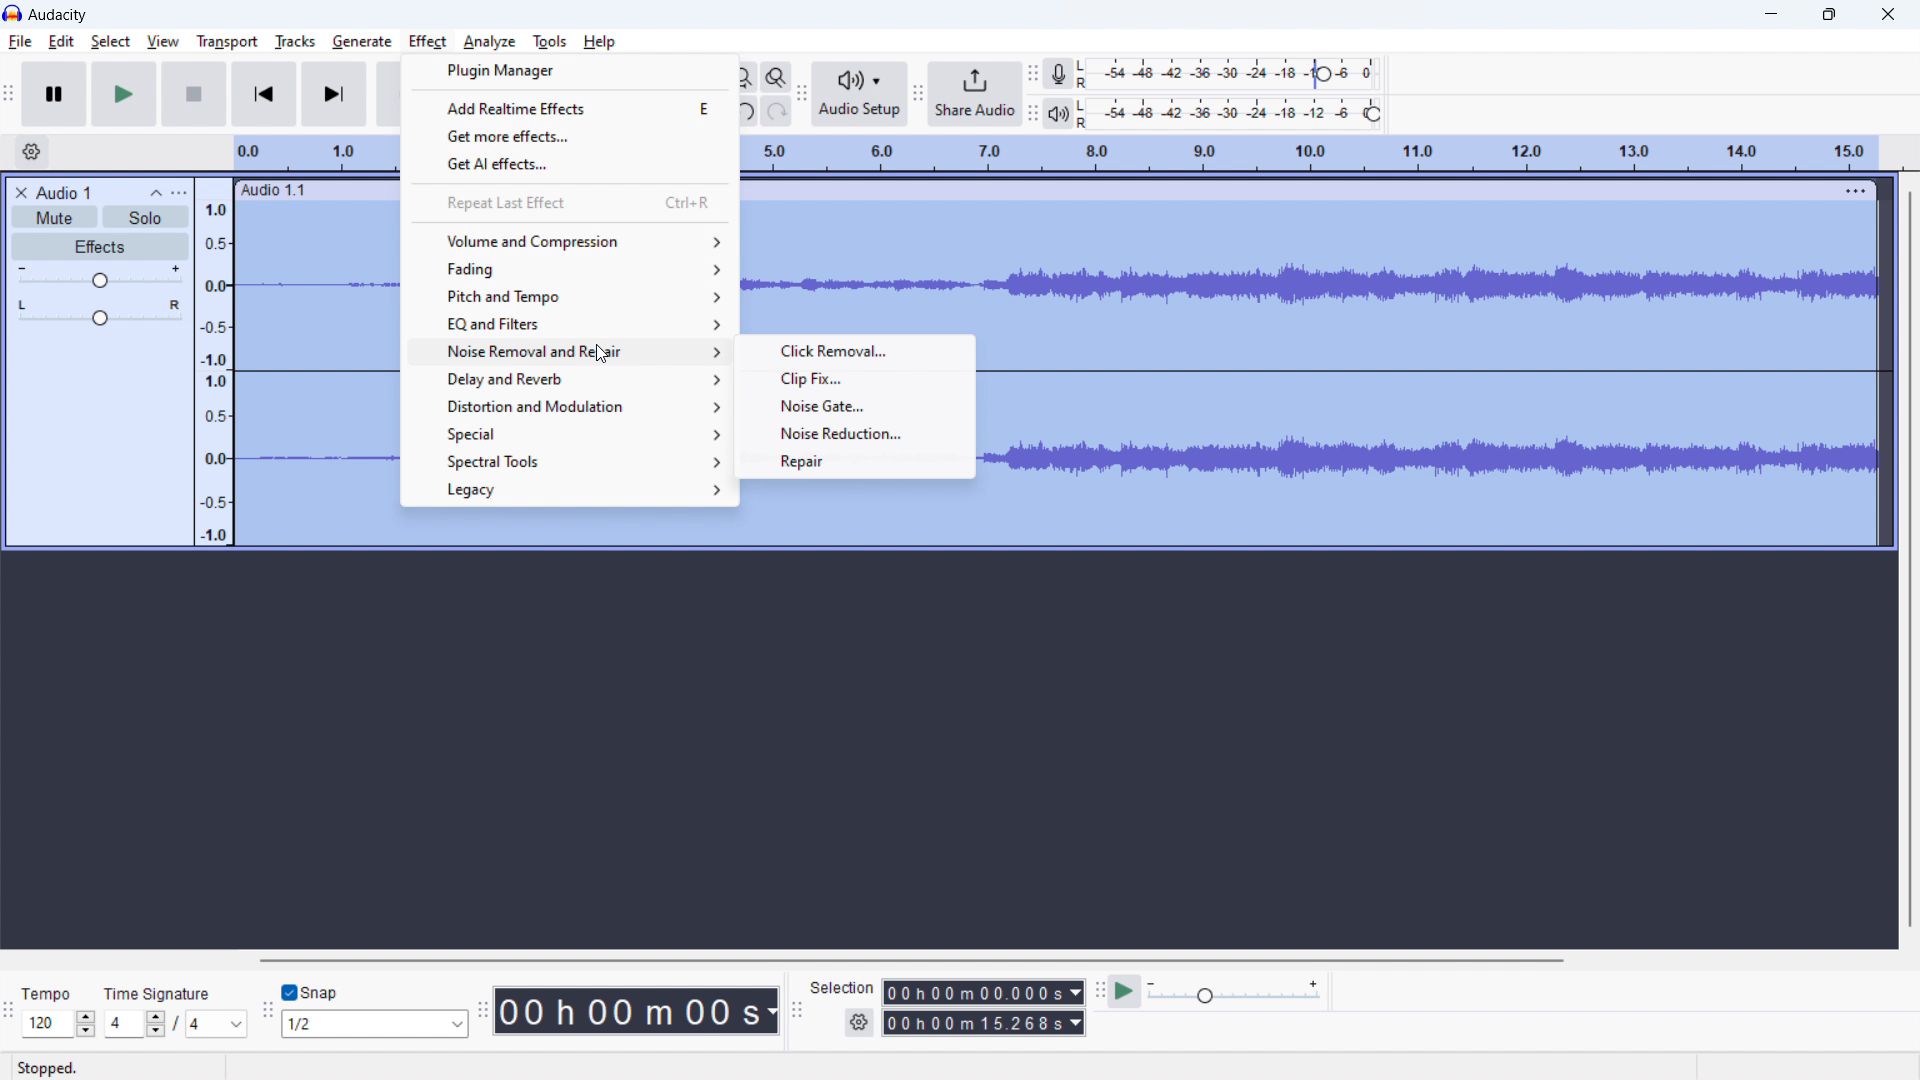 The height and width of the screenshot is (1080, 1920). I want to click on record meter, so click(1233, 73).